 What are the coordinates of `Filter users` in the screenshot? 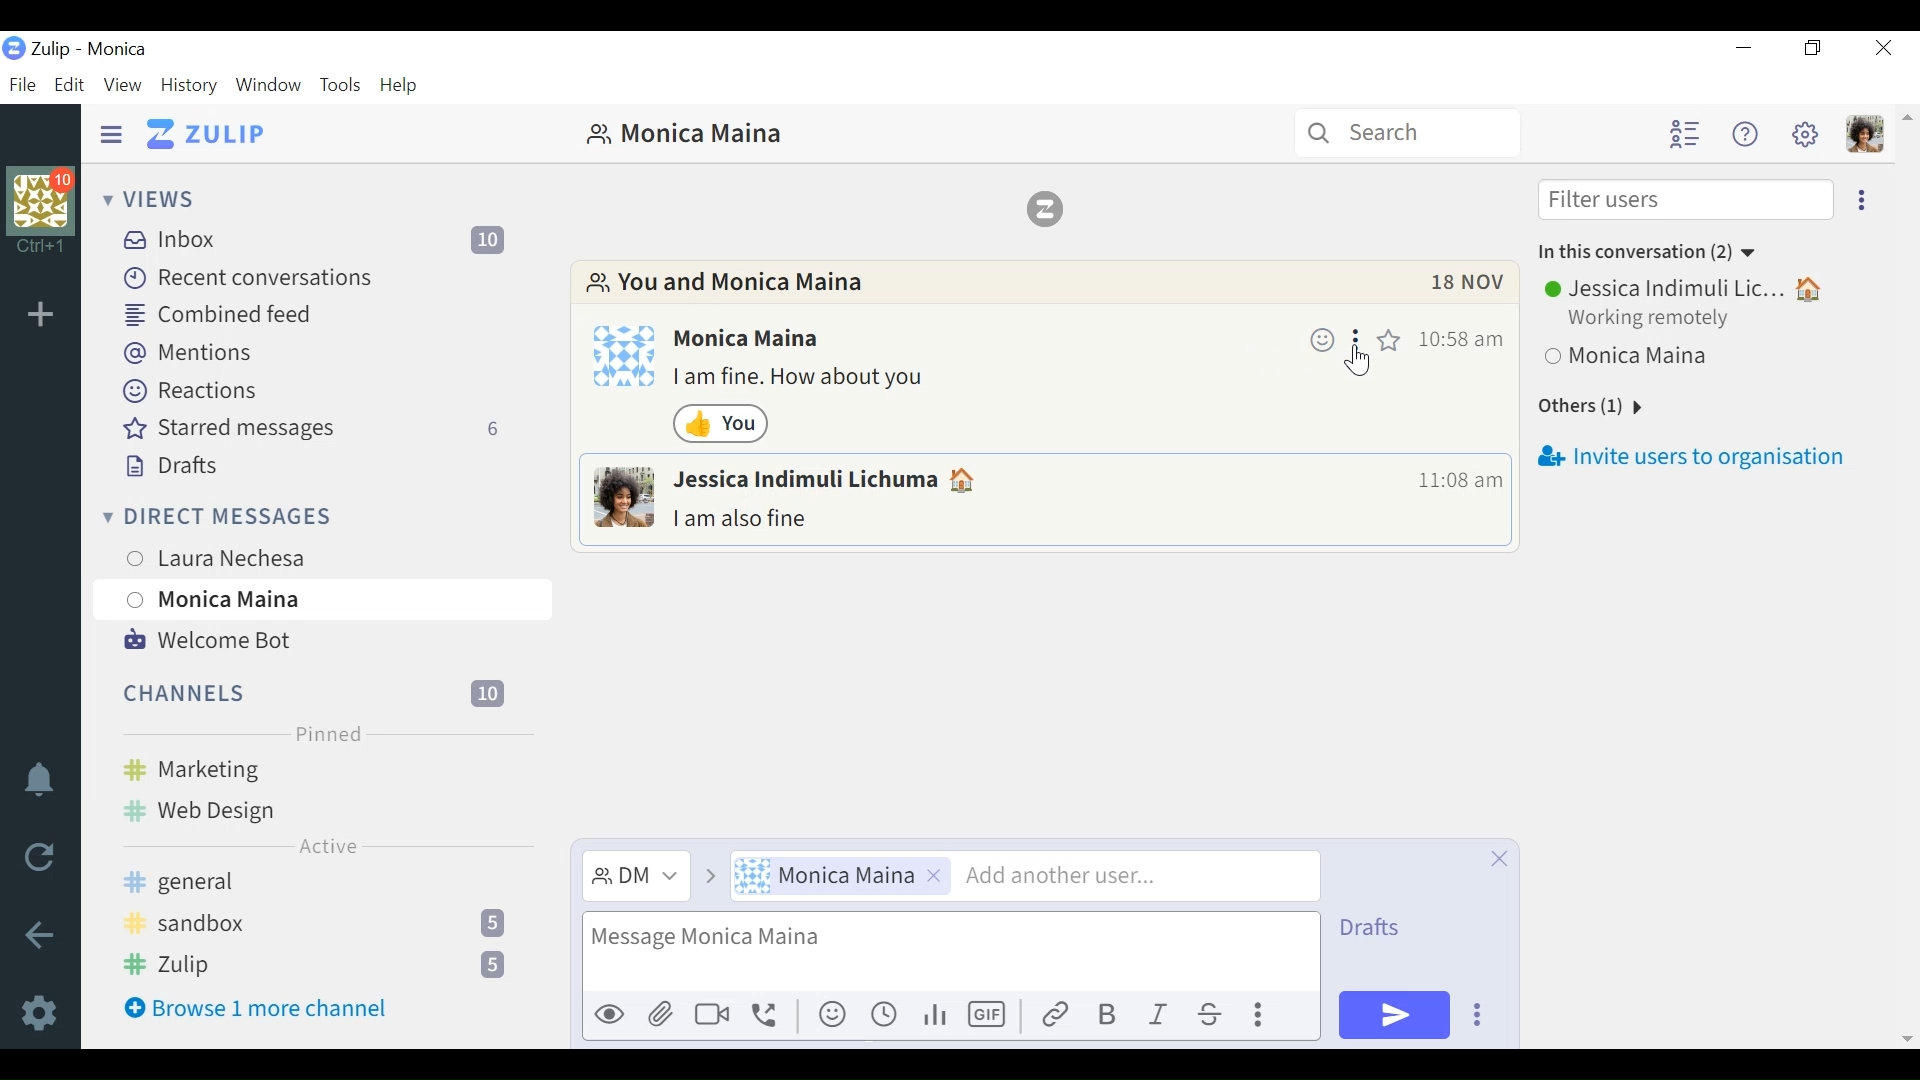 It's located at (1685, 201).